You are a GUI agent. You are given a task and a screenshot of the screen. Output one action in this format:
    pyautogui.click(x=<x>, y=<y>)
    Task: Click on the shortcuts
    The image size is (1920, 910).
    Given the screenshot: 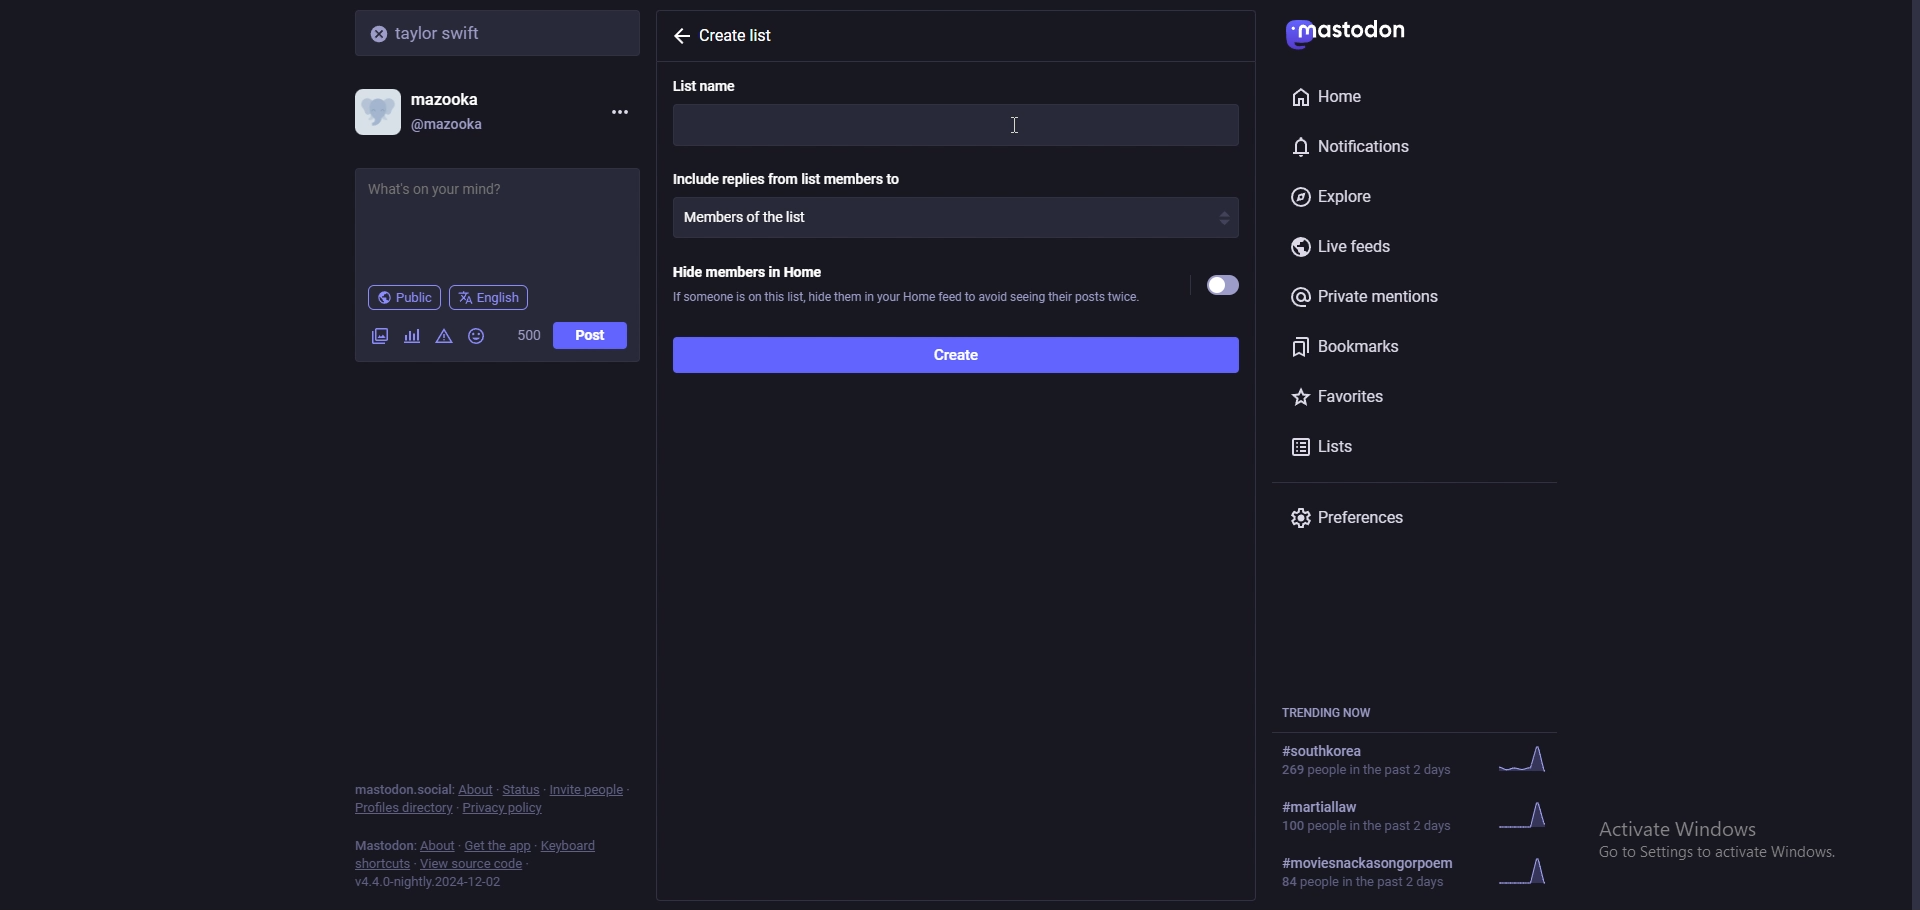 What is the action you would take?
    pyautogui.click(x=383, y=866)
    